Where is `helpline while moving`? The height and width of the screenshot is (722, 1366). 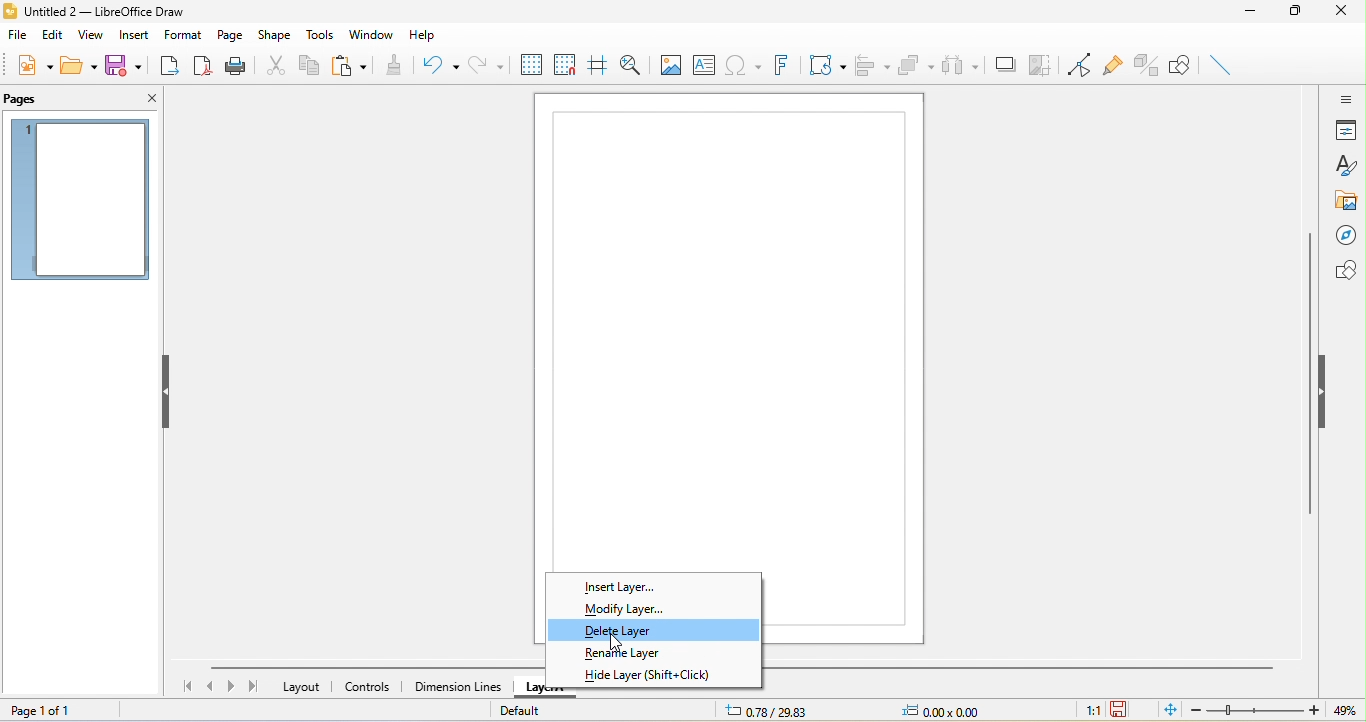
helpline while moving is located at coordinates (596, 68).